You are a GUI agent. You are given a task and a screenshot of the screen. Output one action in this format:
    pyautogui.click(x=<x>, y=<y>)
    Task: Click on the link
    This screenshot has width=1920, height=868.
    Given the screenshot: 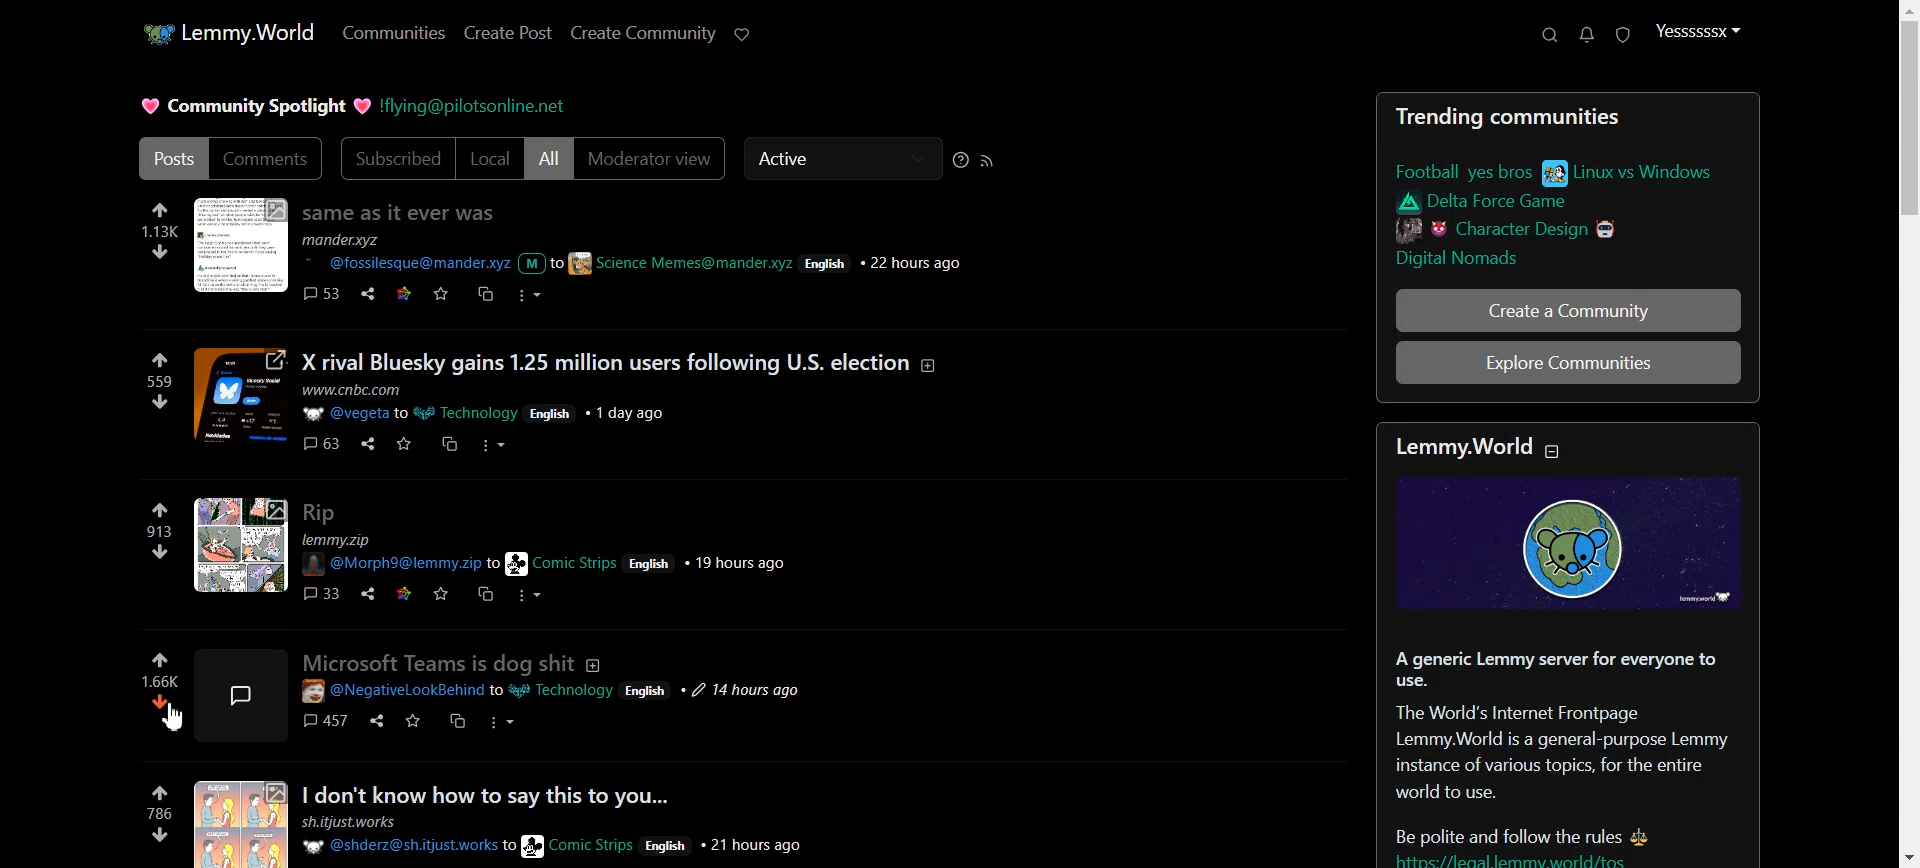 What is the action you would take?
    pyautogui.click(x=1468, y=259)
    